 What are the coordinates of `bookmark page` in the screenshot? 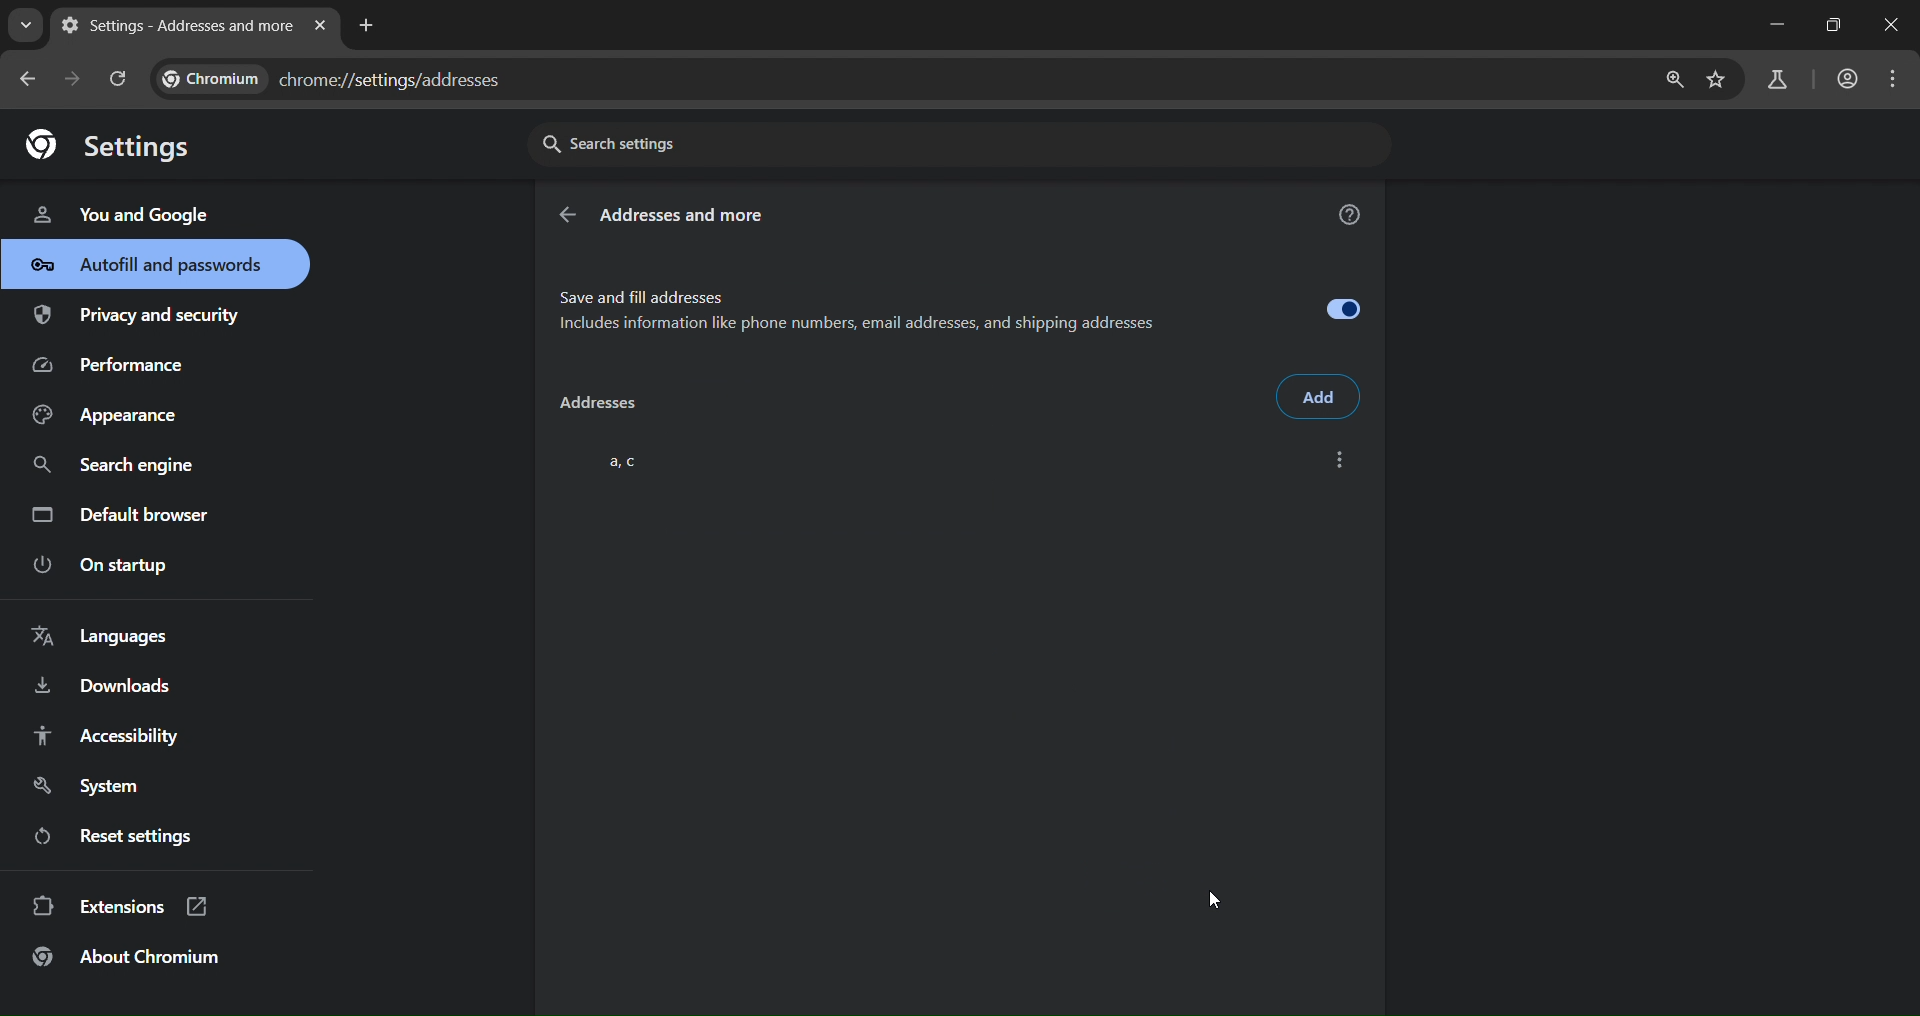 It's located at (1717, 81).